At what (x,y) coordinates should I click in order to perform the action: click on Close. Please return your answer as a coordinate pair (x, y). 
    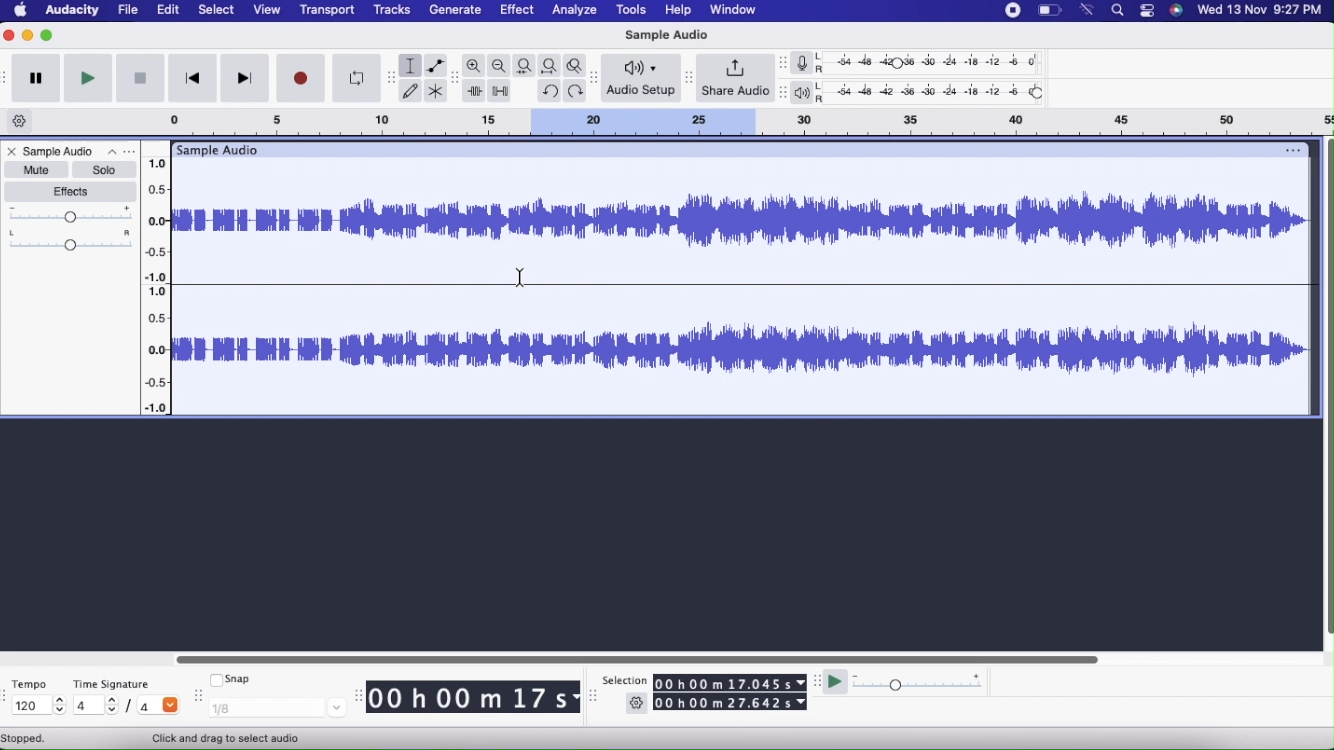
    Looking at the image, I should click on (10, 36).